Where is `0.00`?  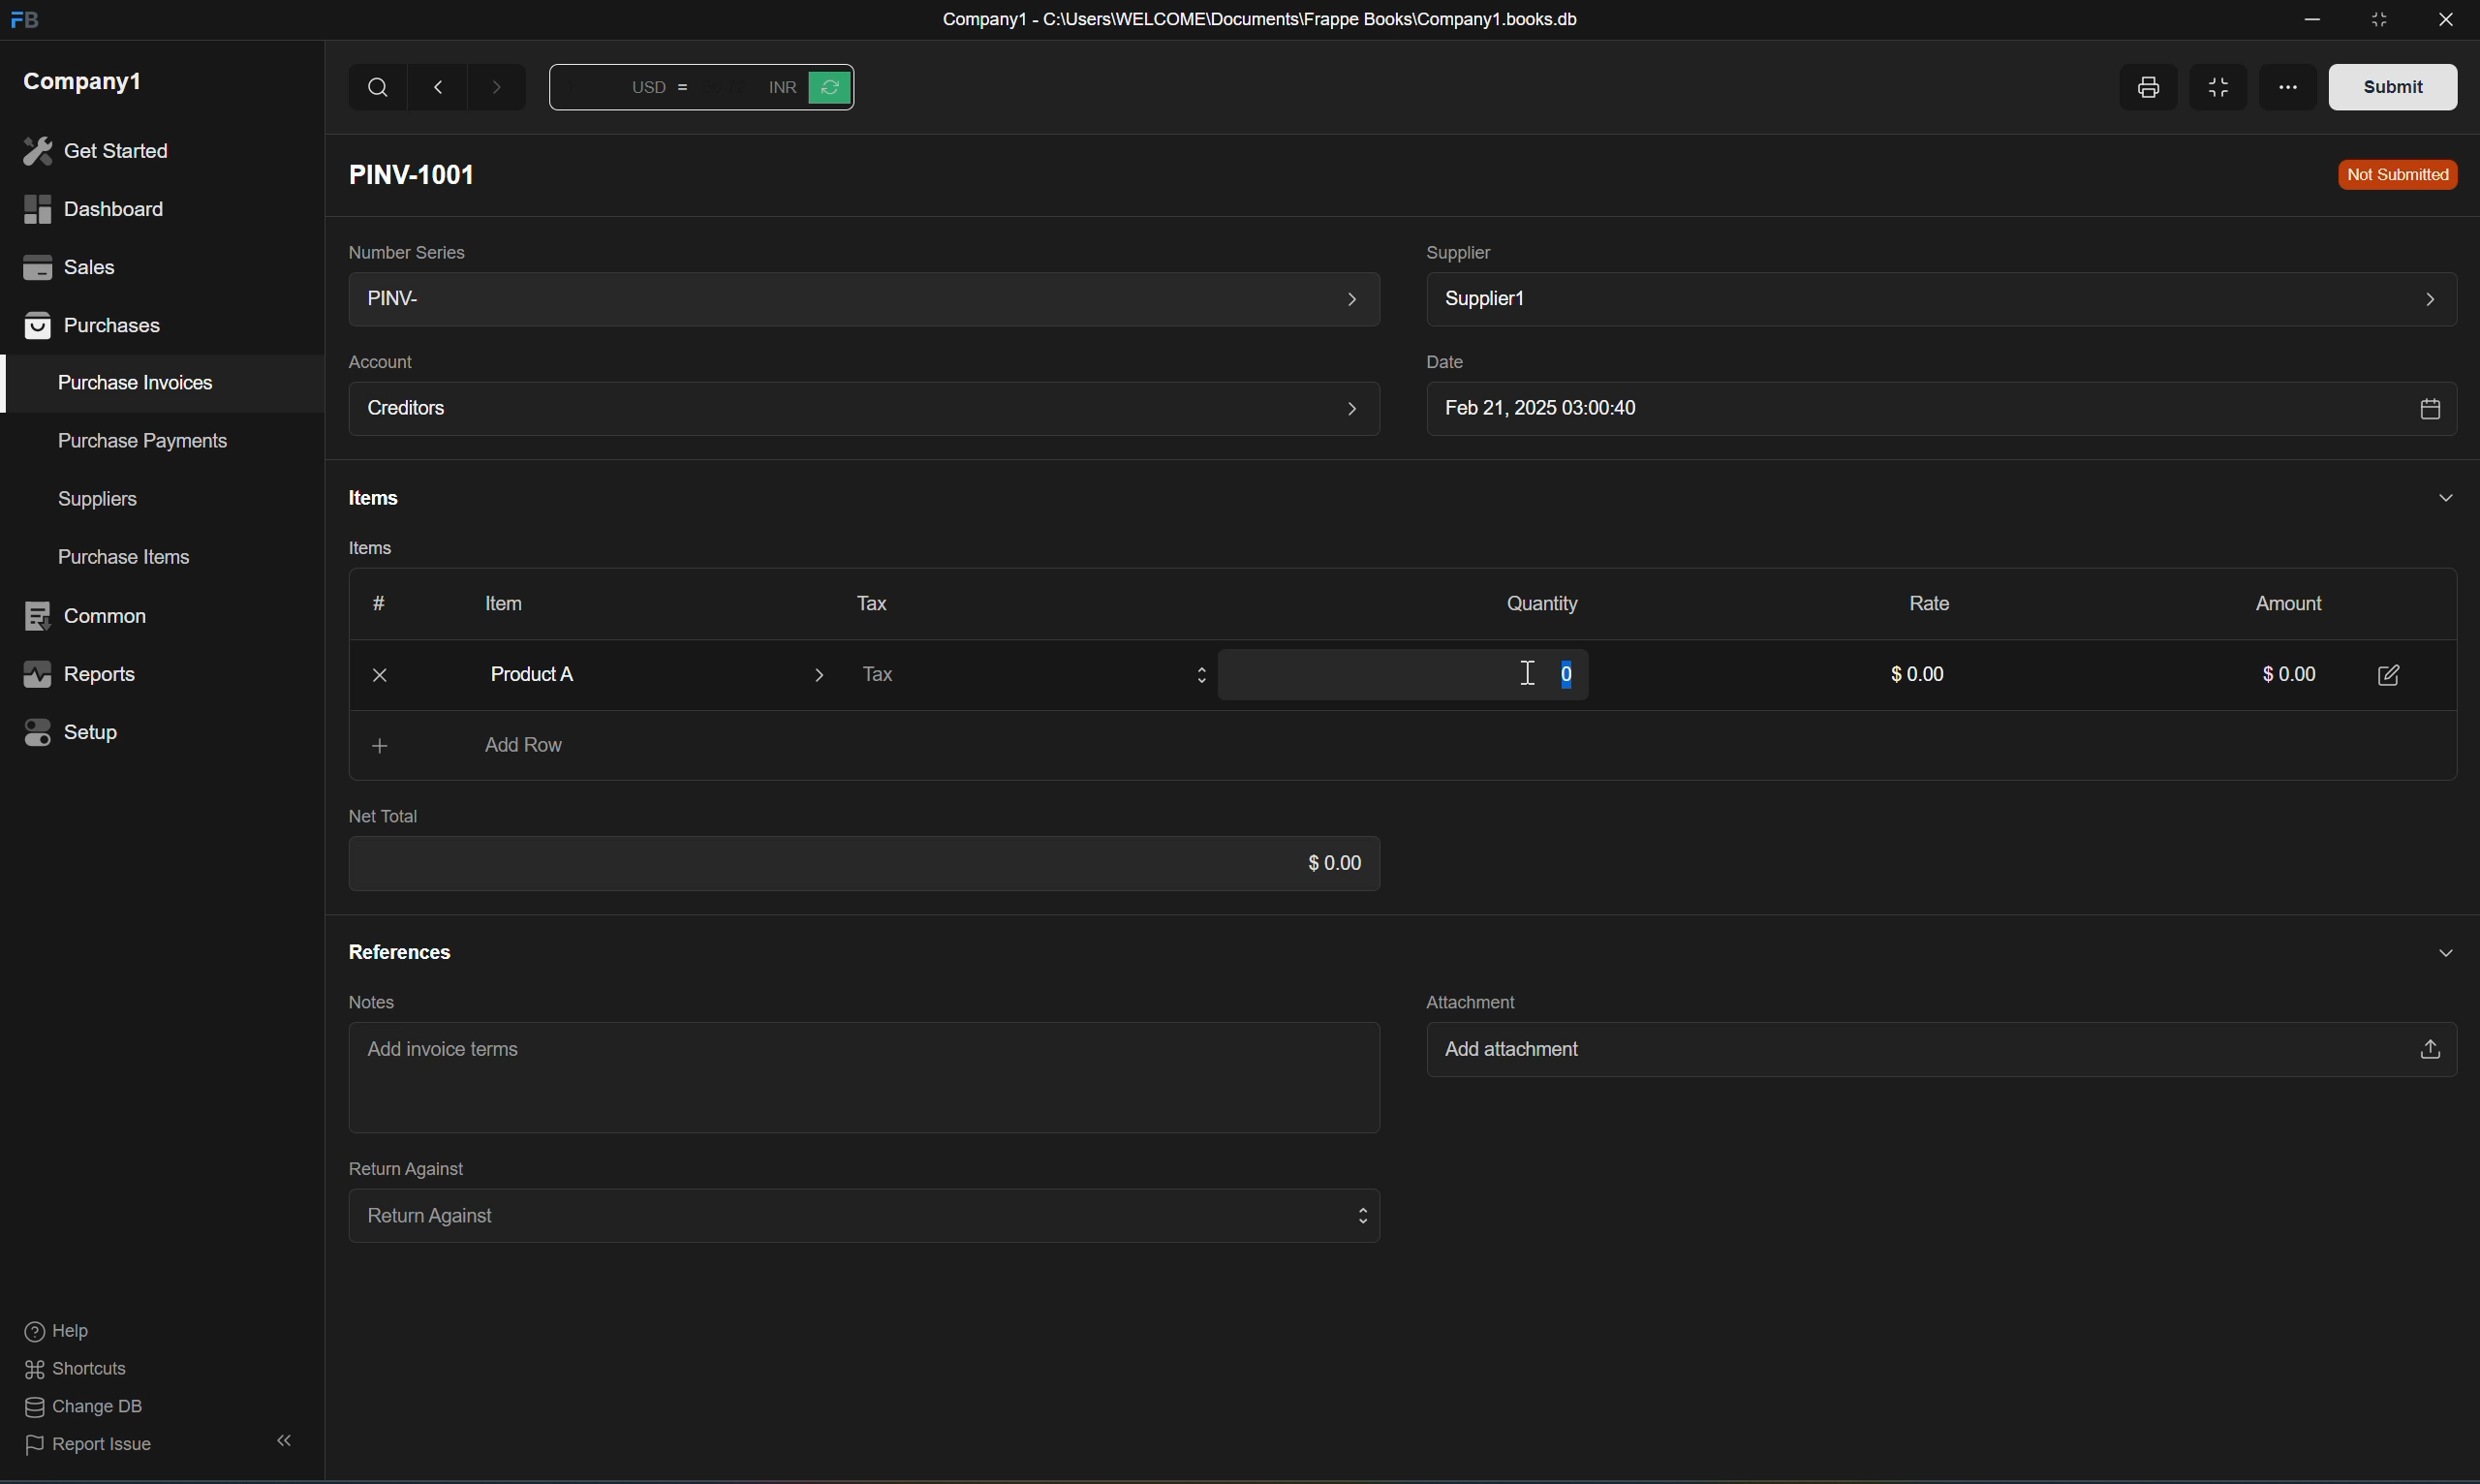 0.00 is located at coordinates (2273, 677).